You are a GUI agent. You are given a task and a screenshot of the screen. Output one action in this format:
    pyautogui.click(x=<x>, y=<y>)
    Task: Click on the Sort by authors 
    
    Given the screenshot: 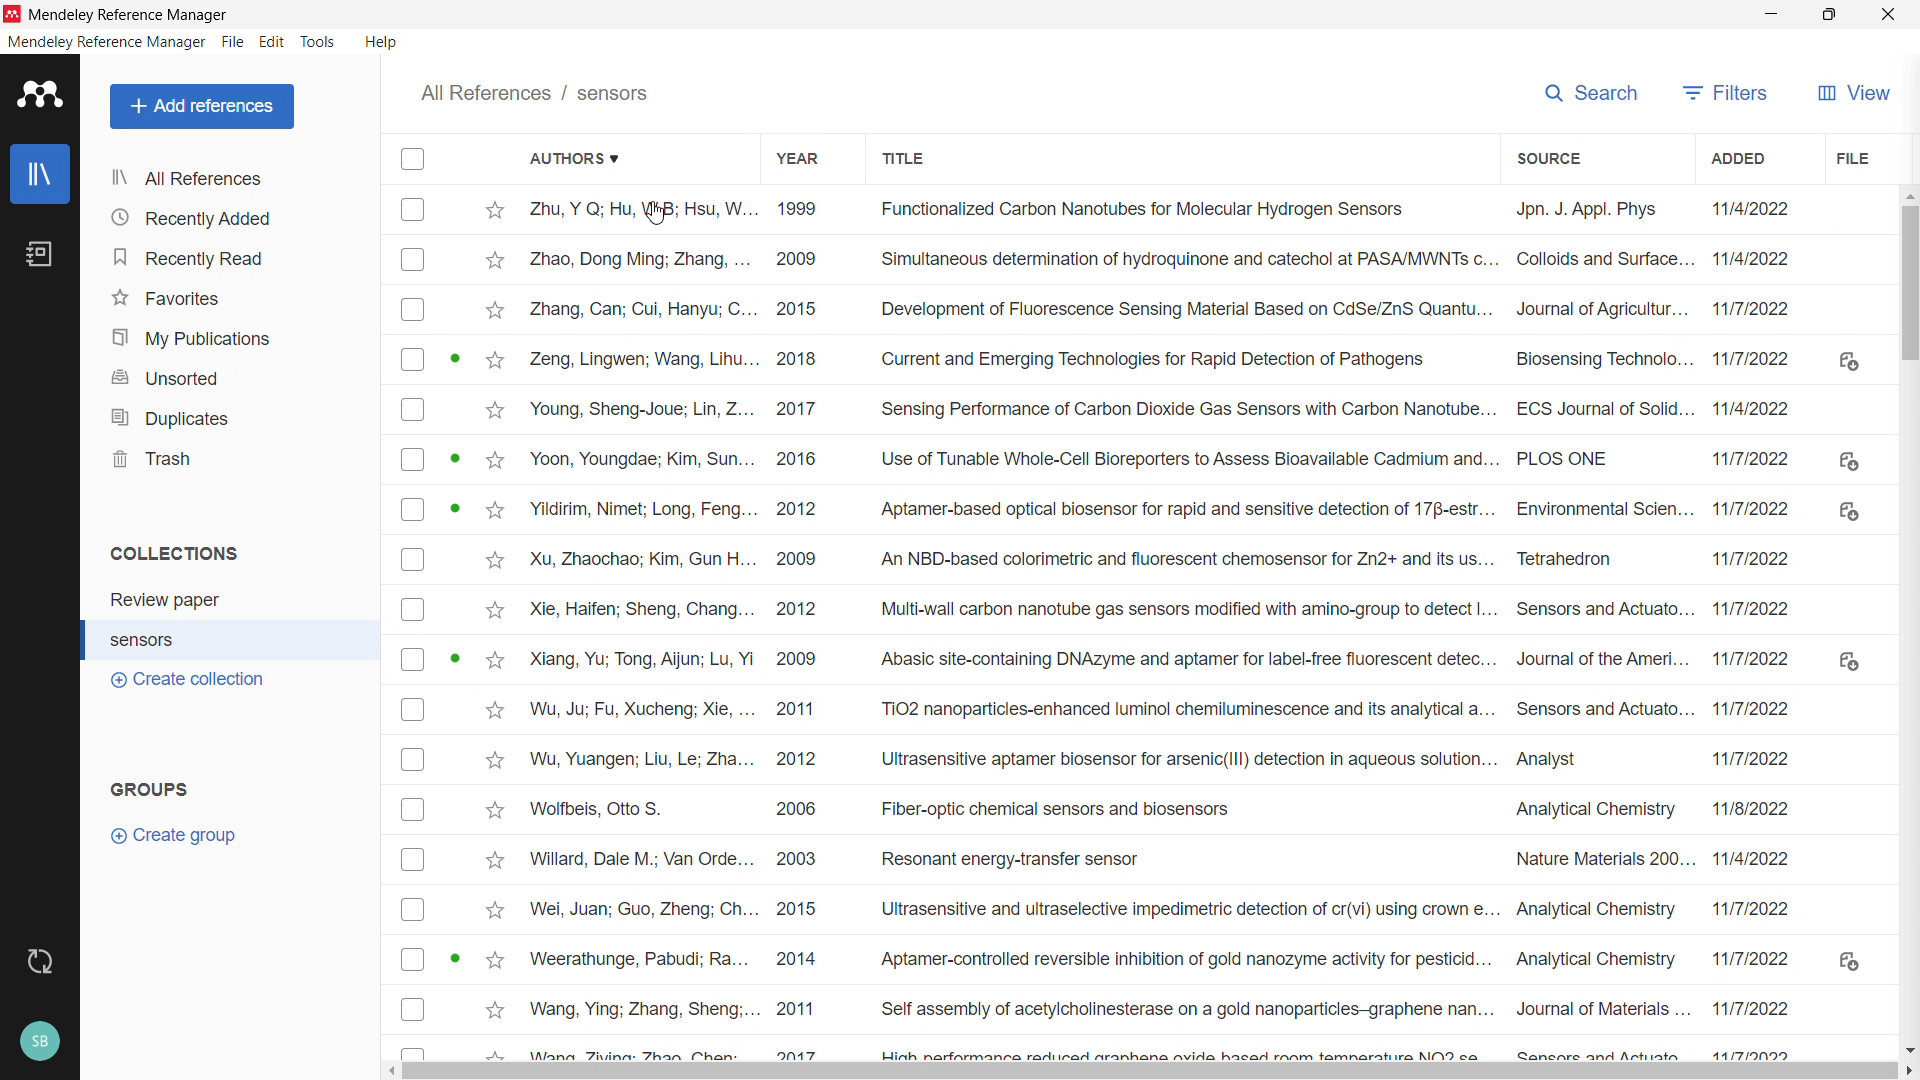 What is the action you would take?
    pyautogui.click(x=578, y=157)
    